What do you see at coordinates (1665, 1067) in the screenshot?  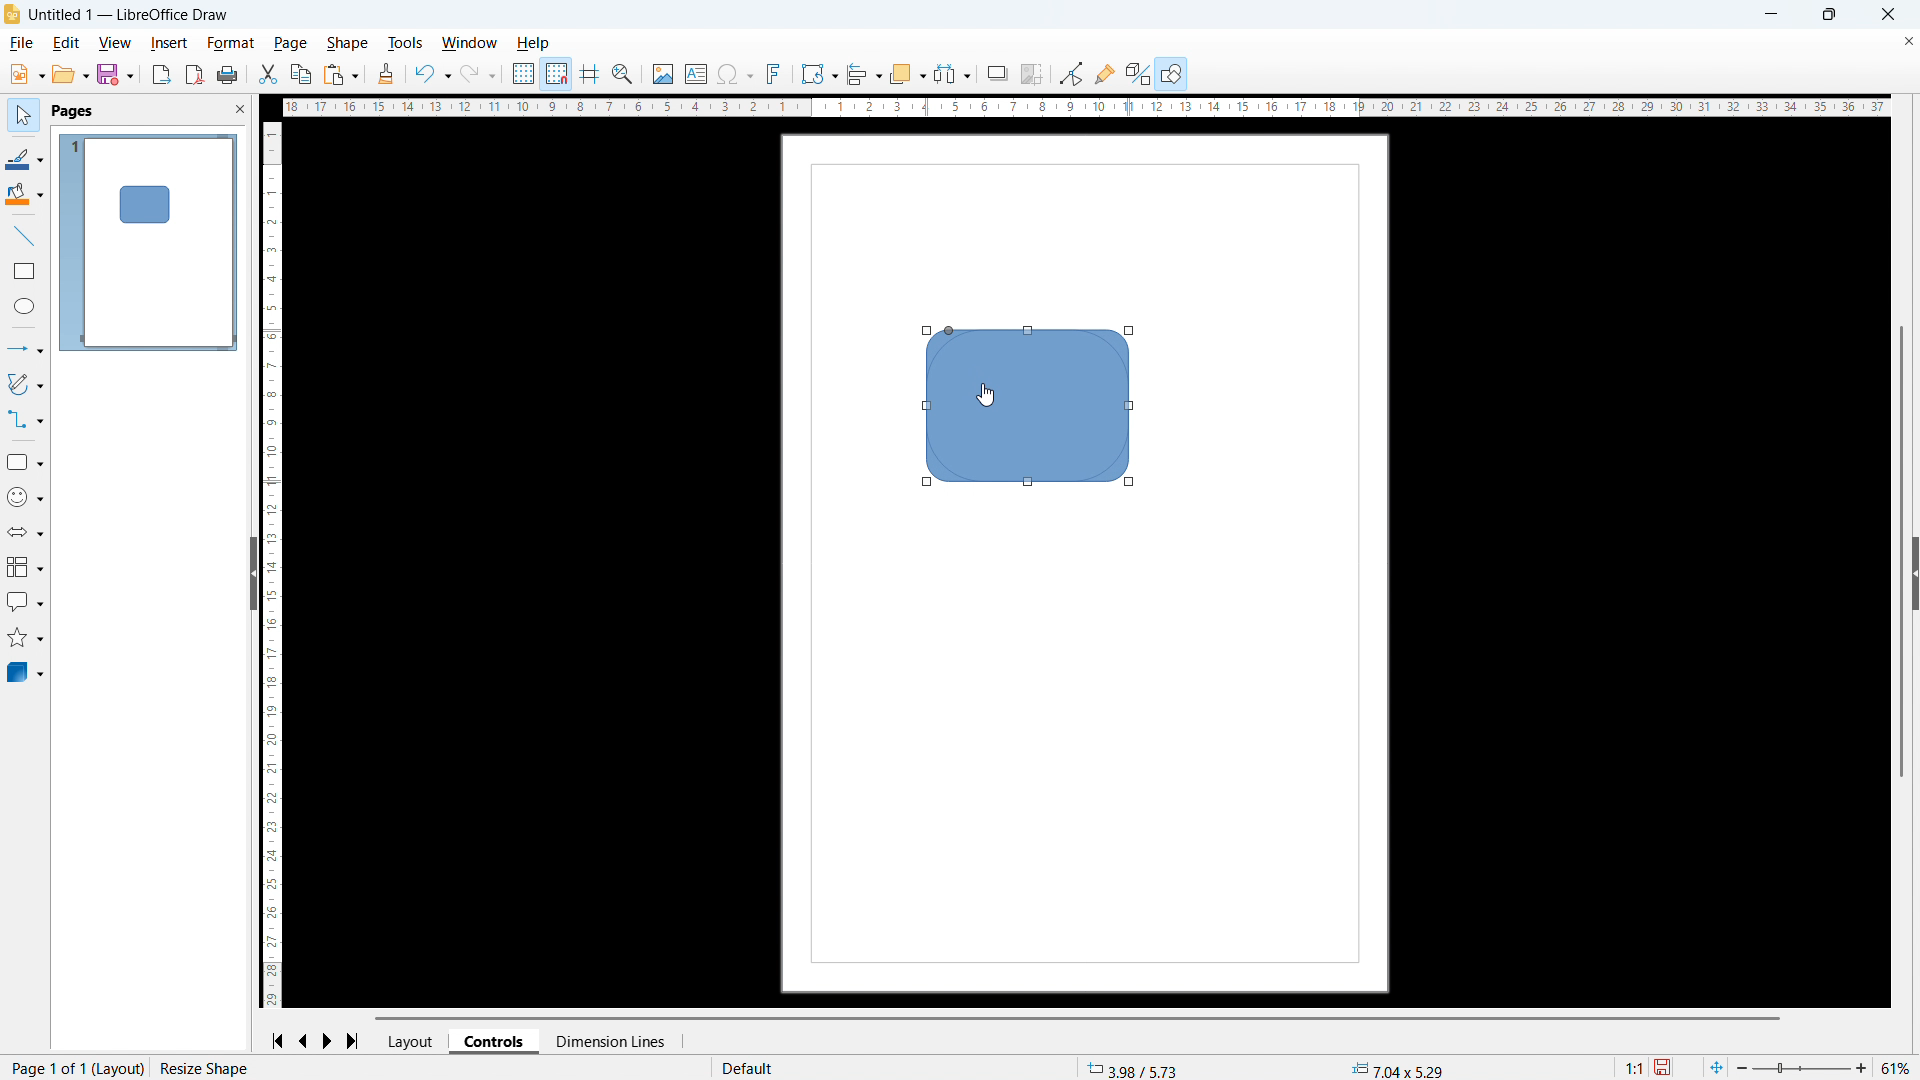 I see `save ` at bounding box center [1665, 1067].